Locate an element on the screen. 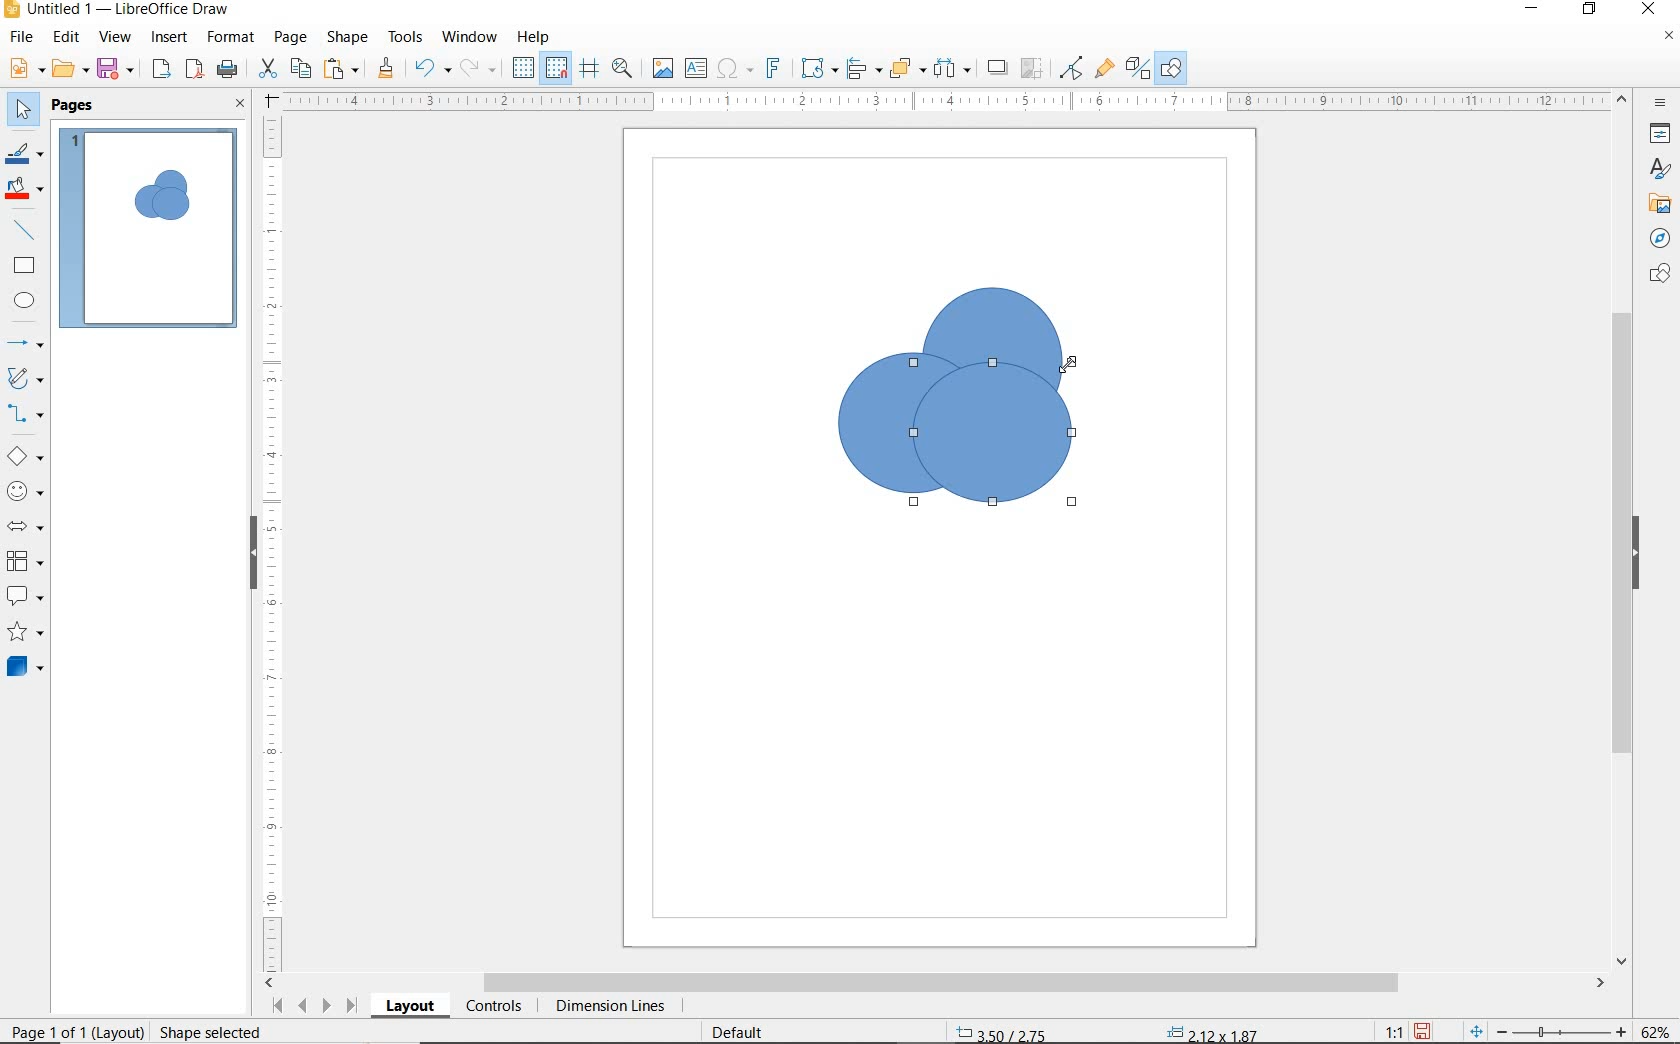  RULER is located at coordinates (274, 541).